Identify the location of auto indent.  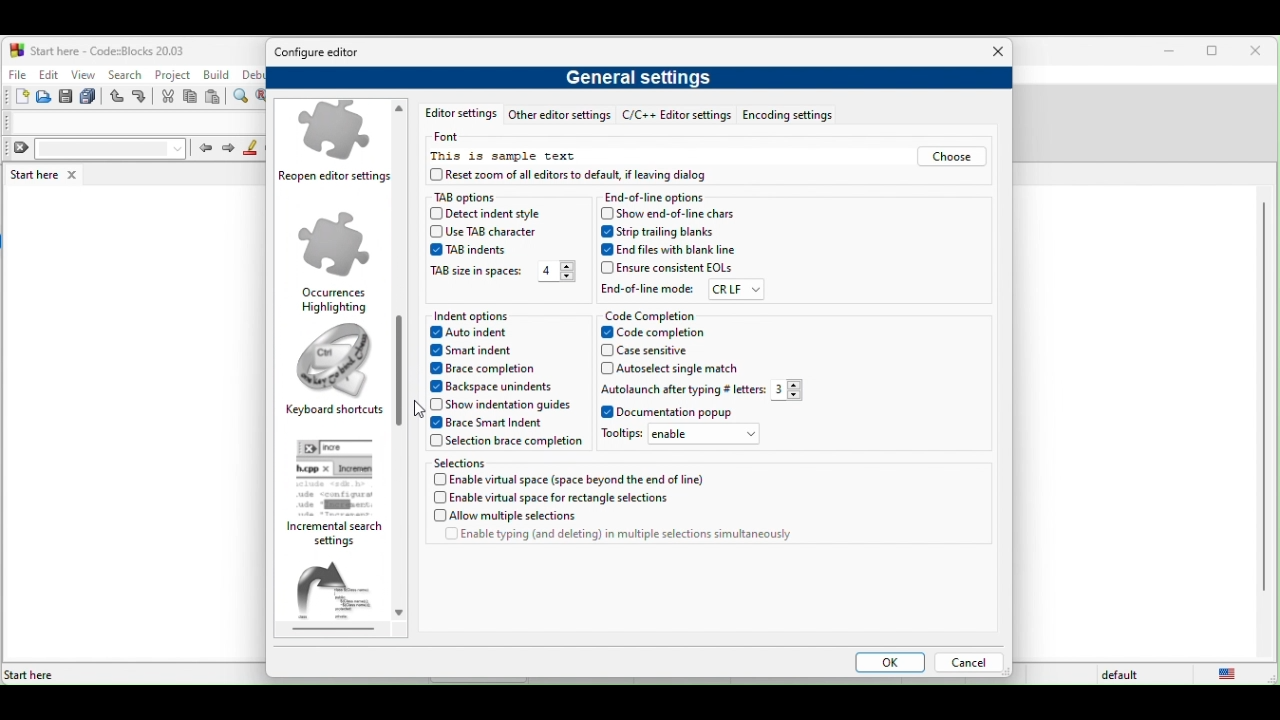
(476, 334).